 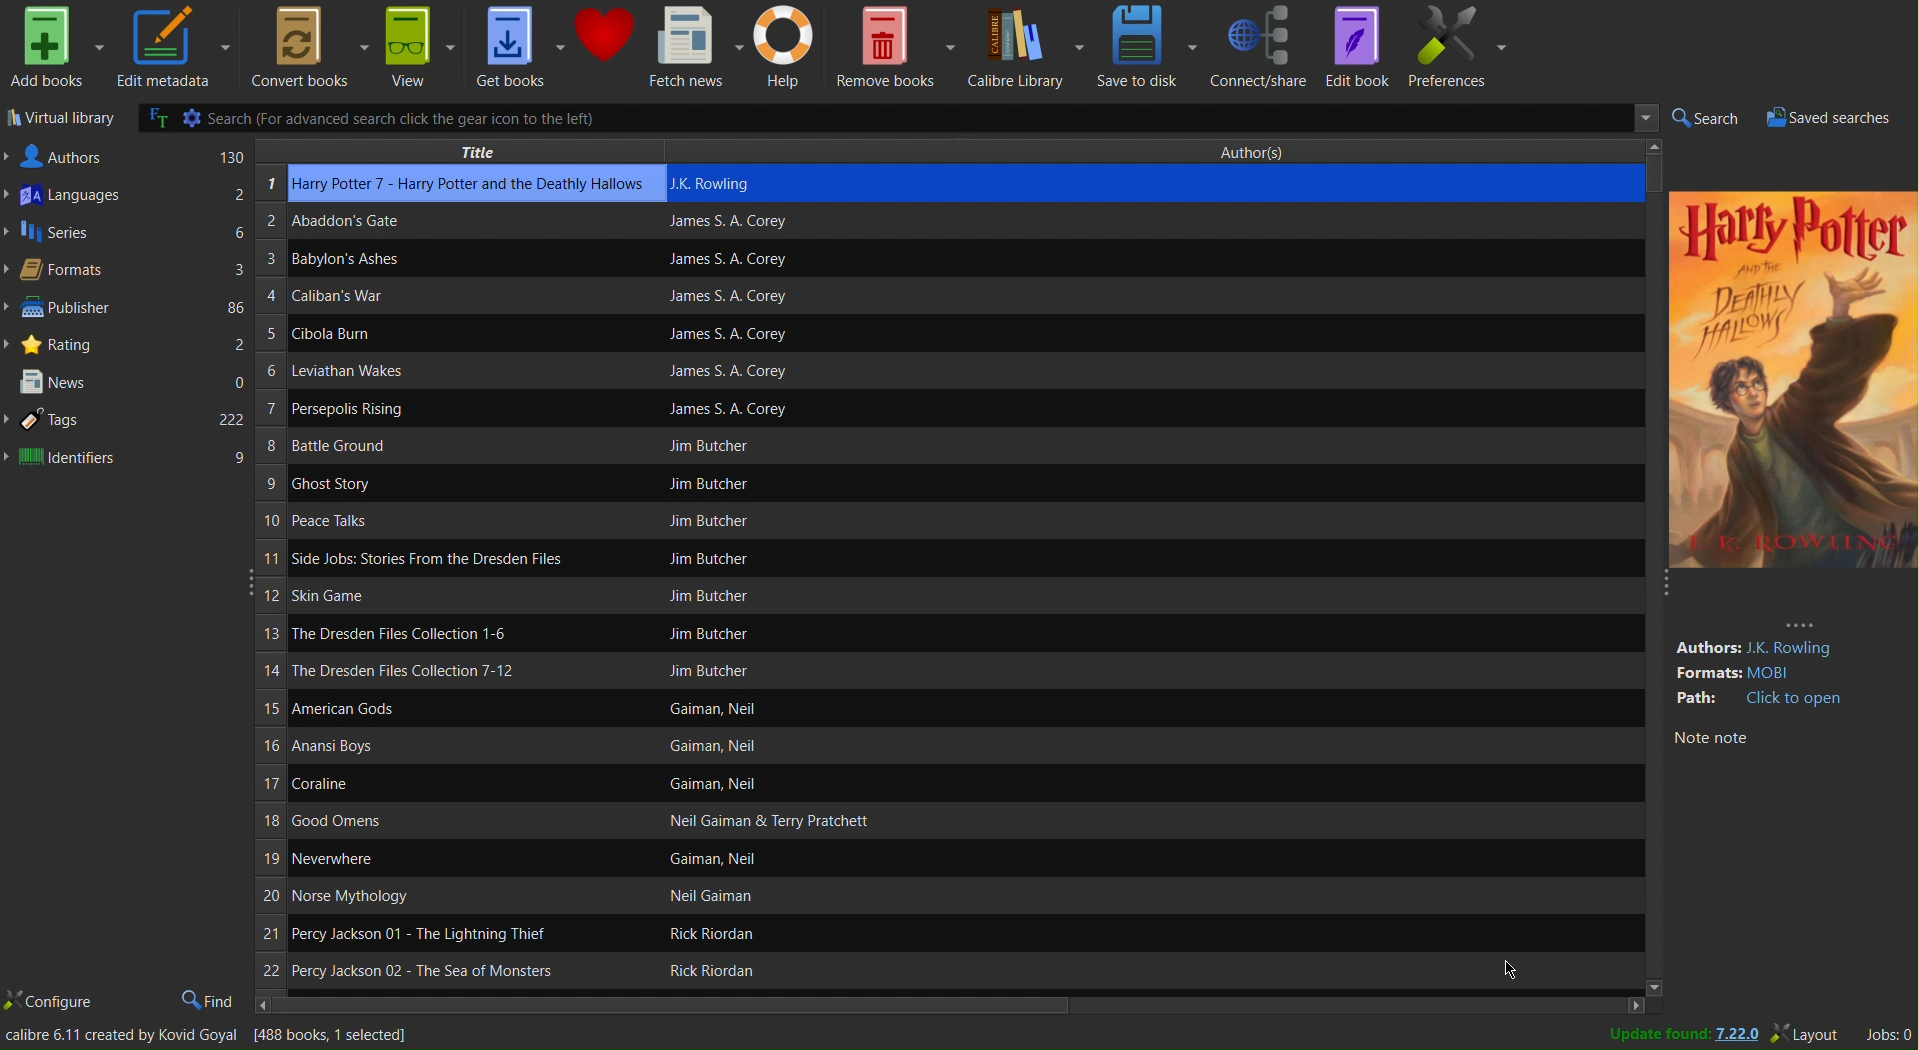 What do you see at coordinates (945, 483) in the screenshot?
I see `Author’s name` at bounding box center [945, 483].